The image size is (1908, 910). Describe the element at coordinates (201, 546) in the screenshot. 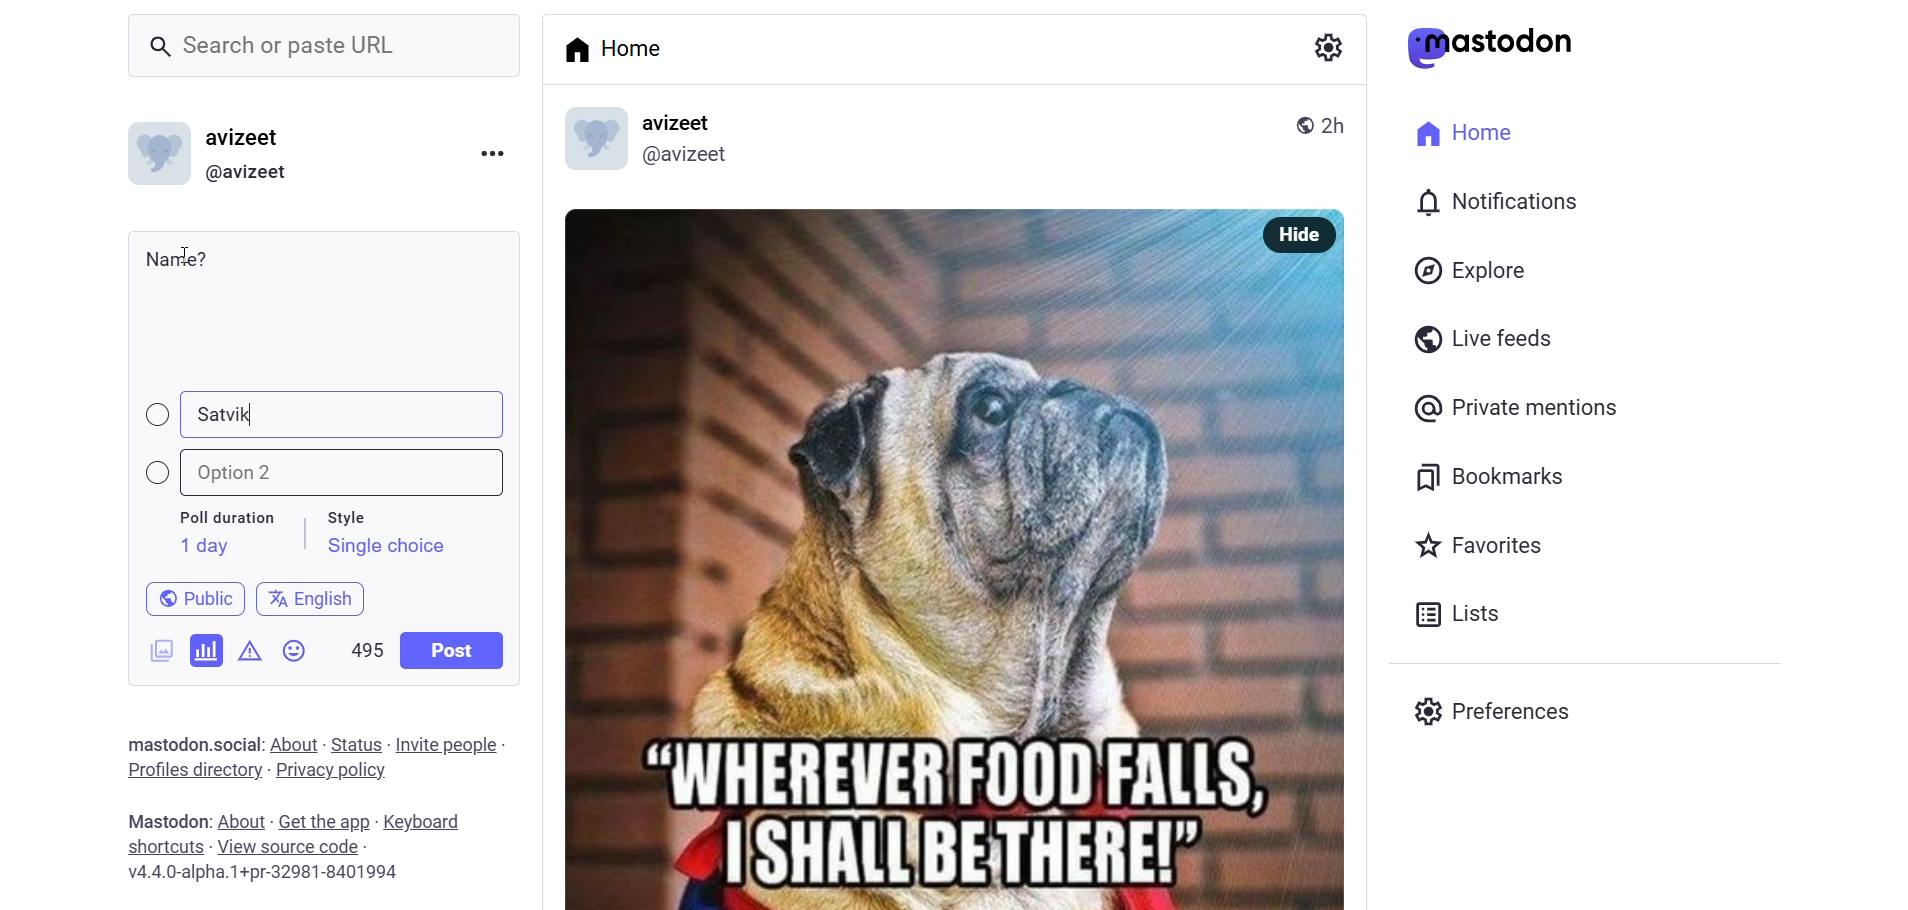

I see `1 day` at that location.